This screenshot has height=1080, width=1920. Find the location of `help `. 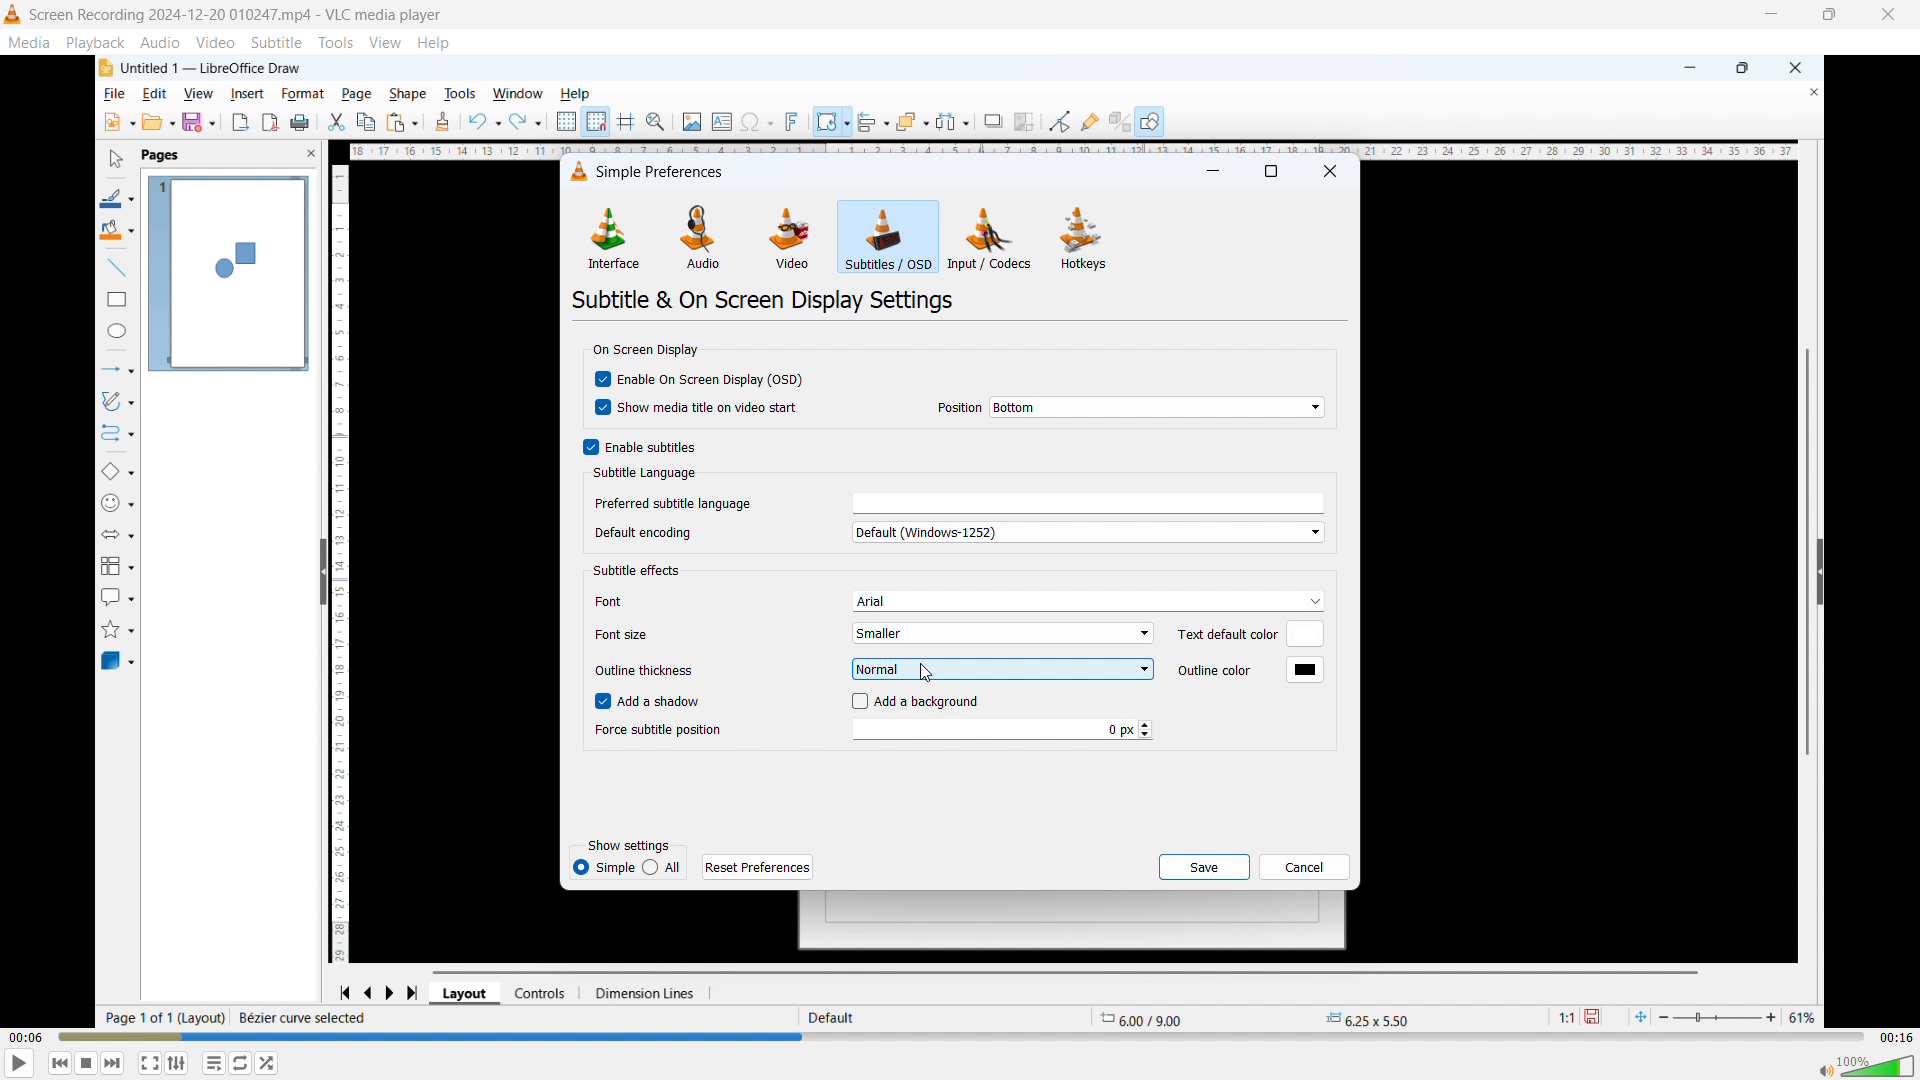

help  is located at coordinates (435, 43).